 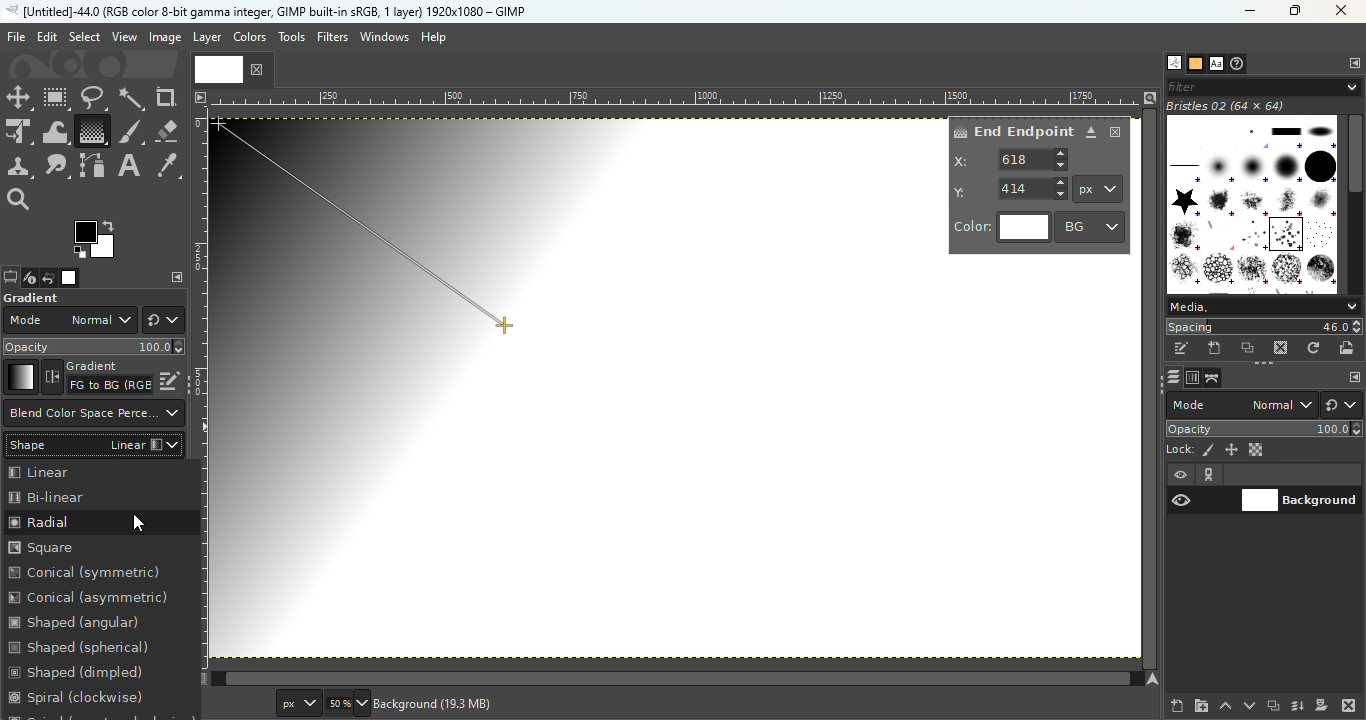 What do you see at coordinates (1002, 228) in the screenshot?
I see `Color` at bounding box center [1002, 228].